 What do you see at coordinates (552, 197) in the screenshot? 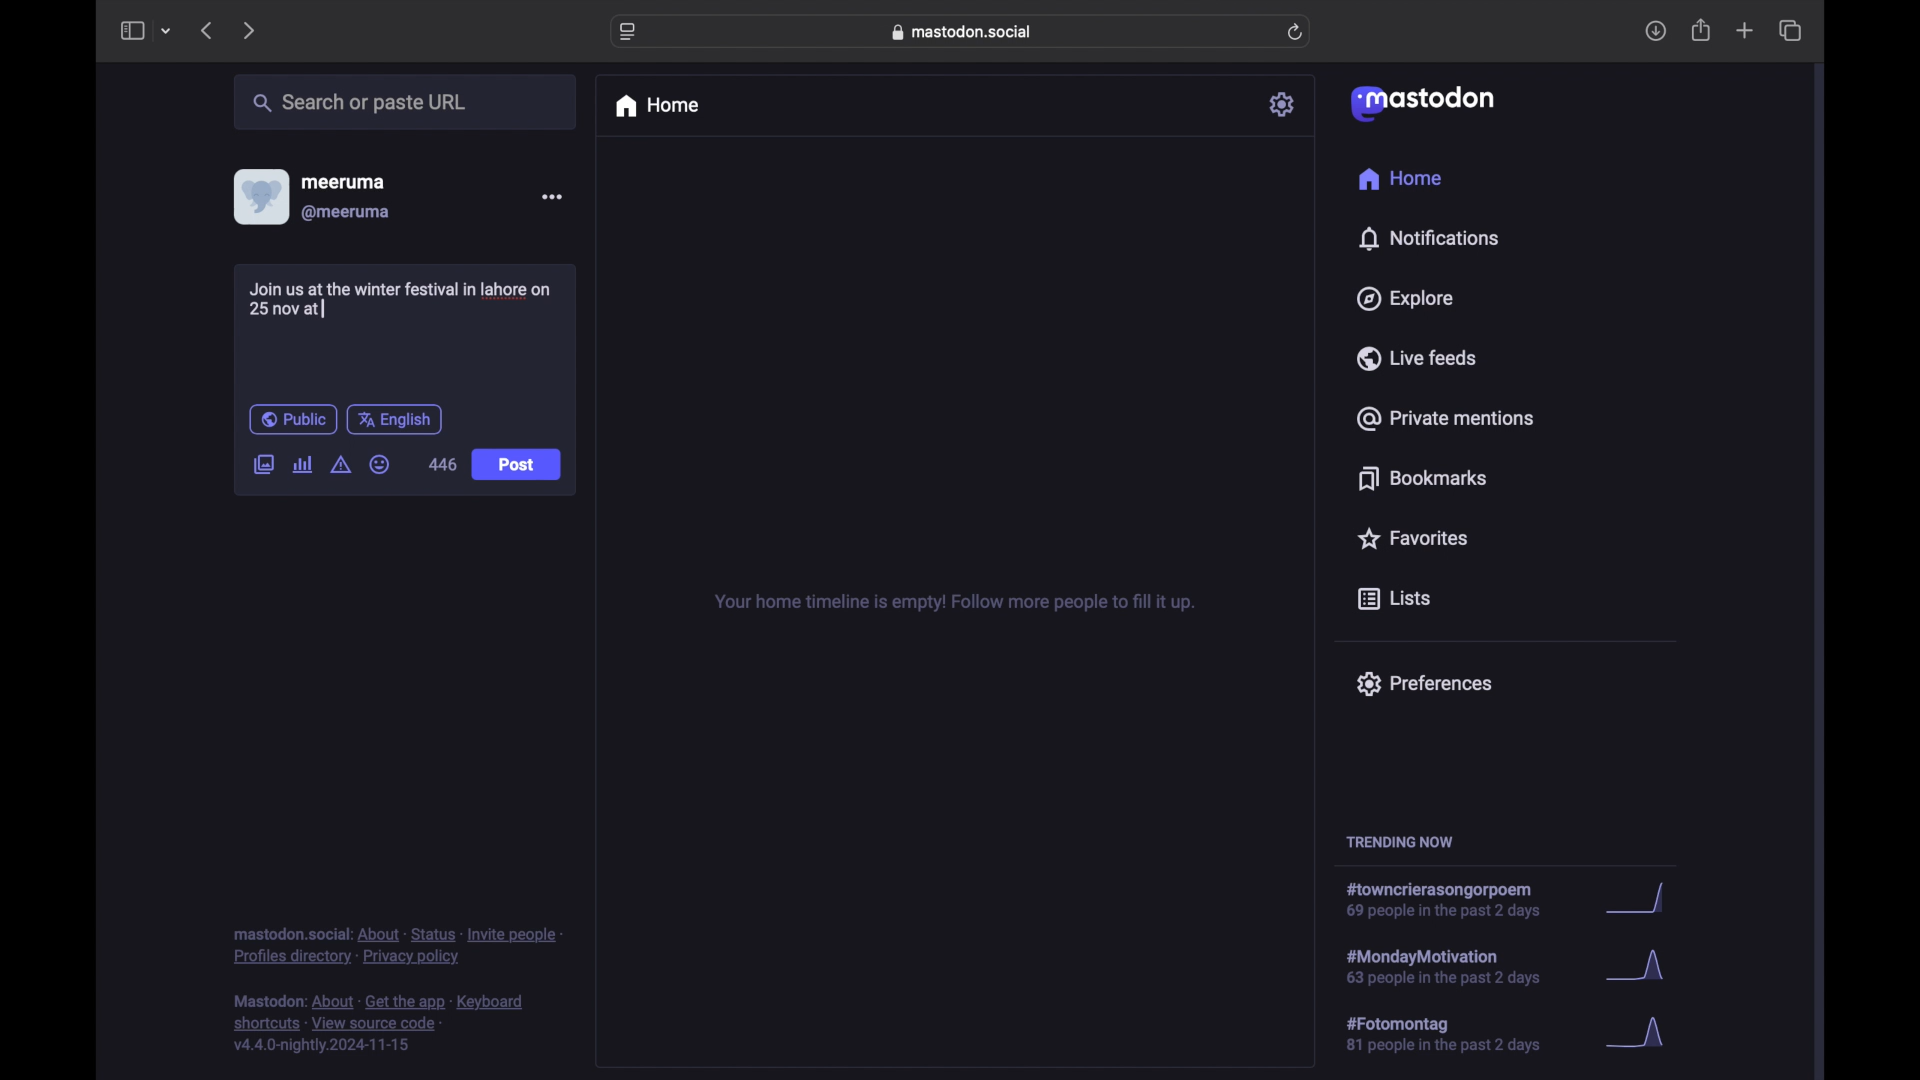
I see `more options` at bounding box center [552, 197].